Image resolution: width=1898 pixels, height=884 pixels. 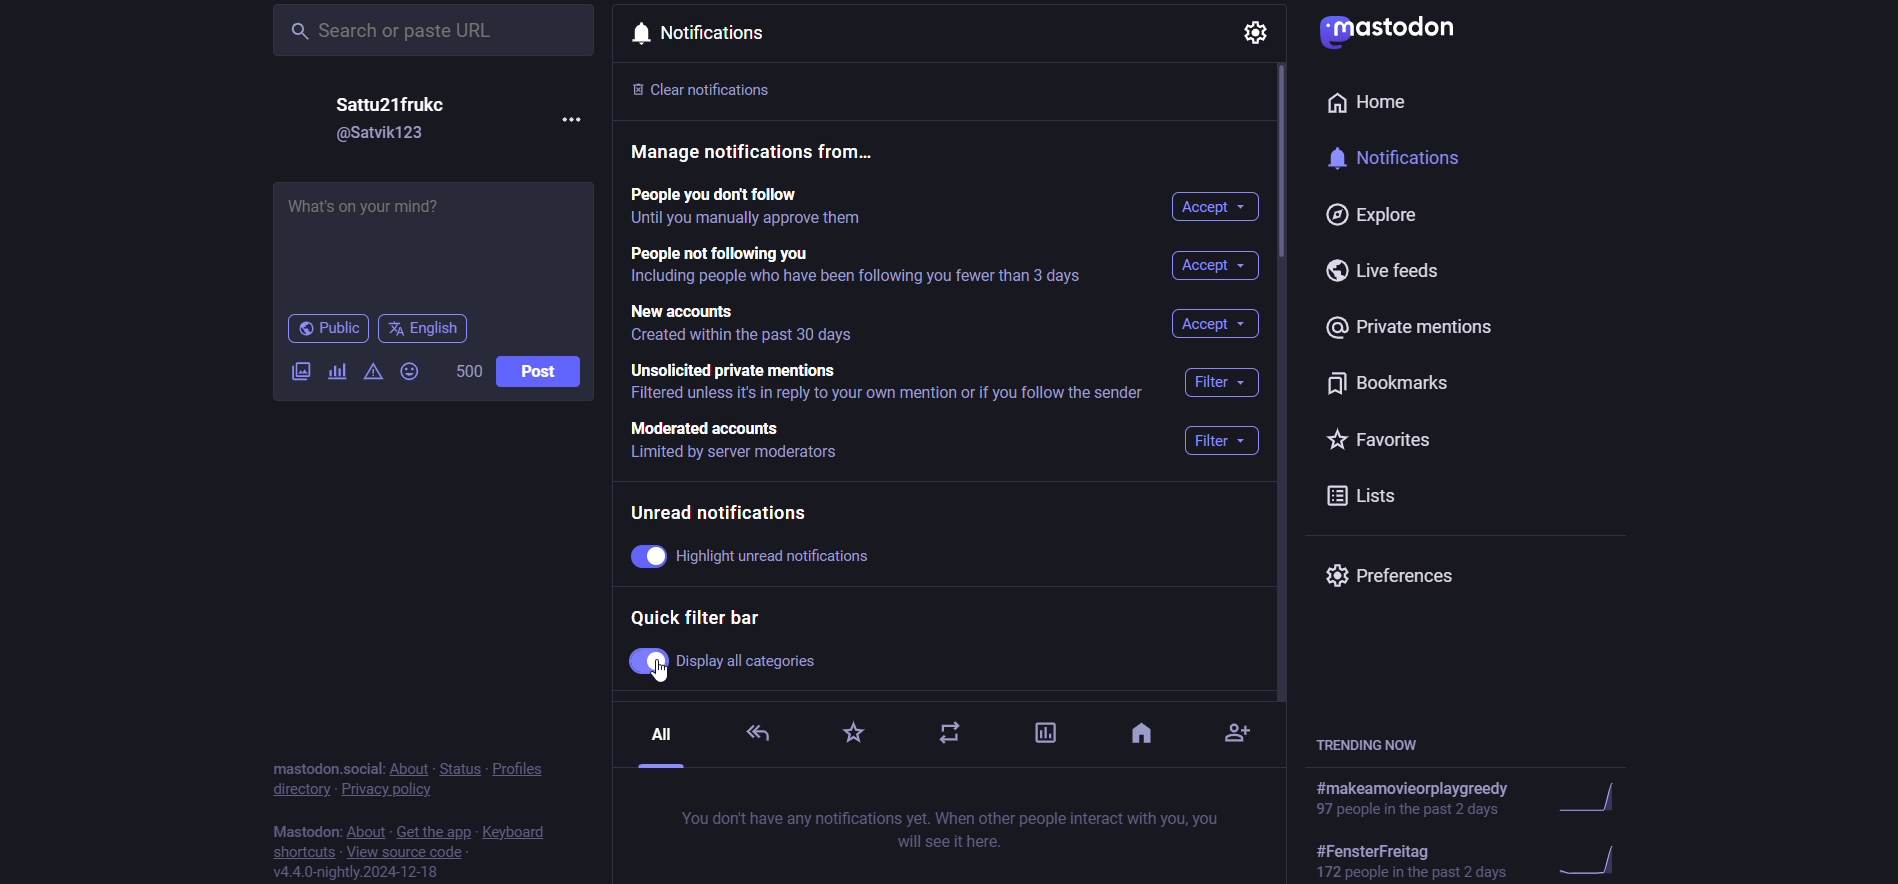 I want to click on home, so click(x=1378, y=103).